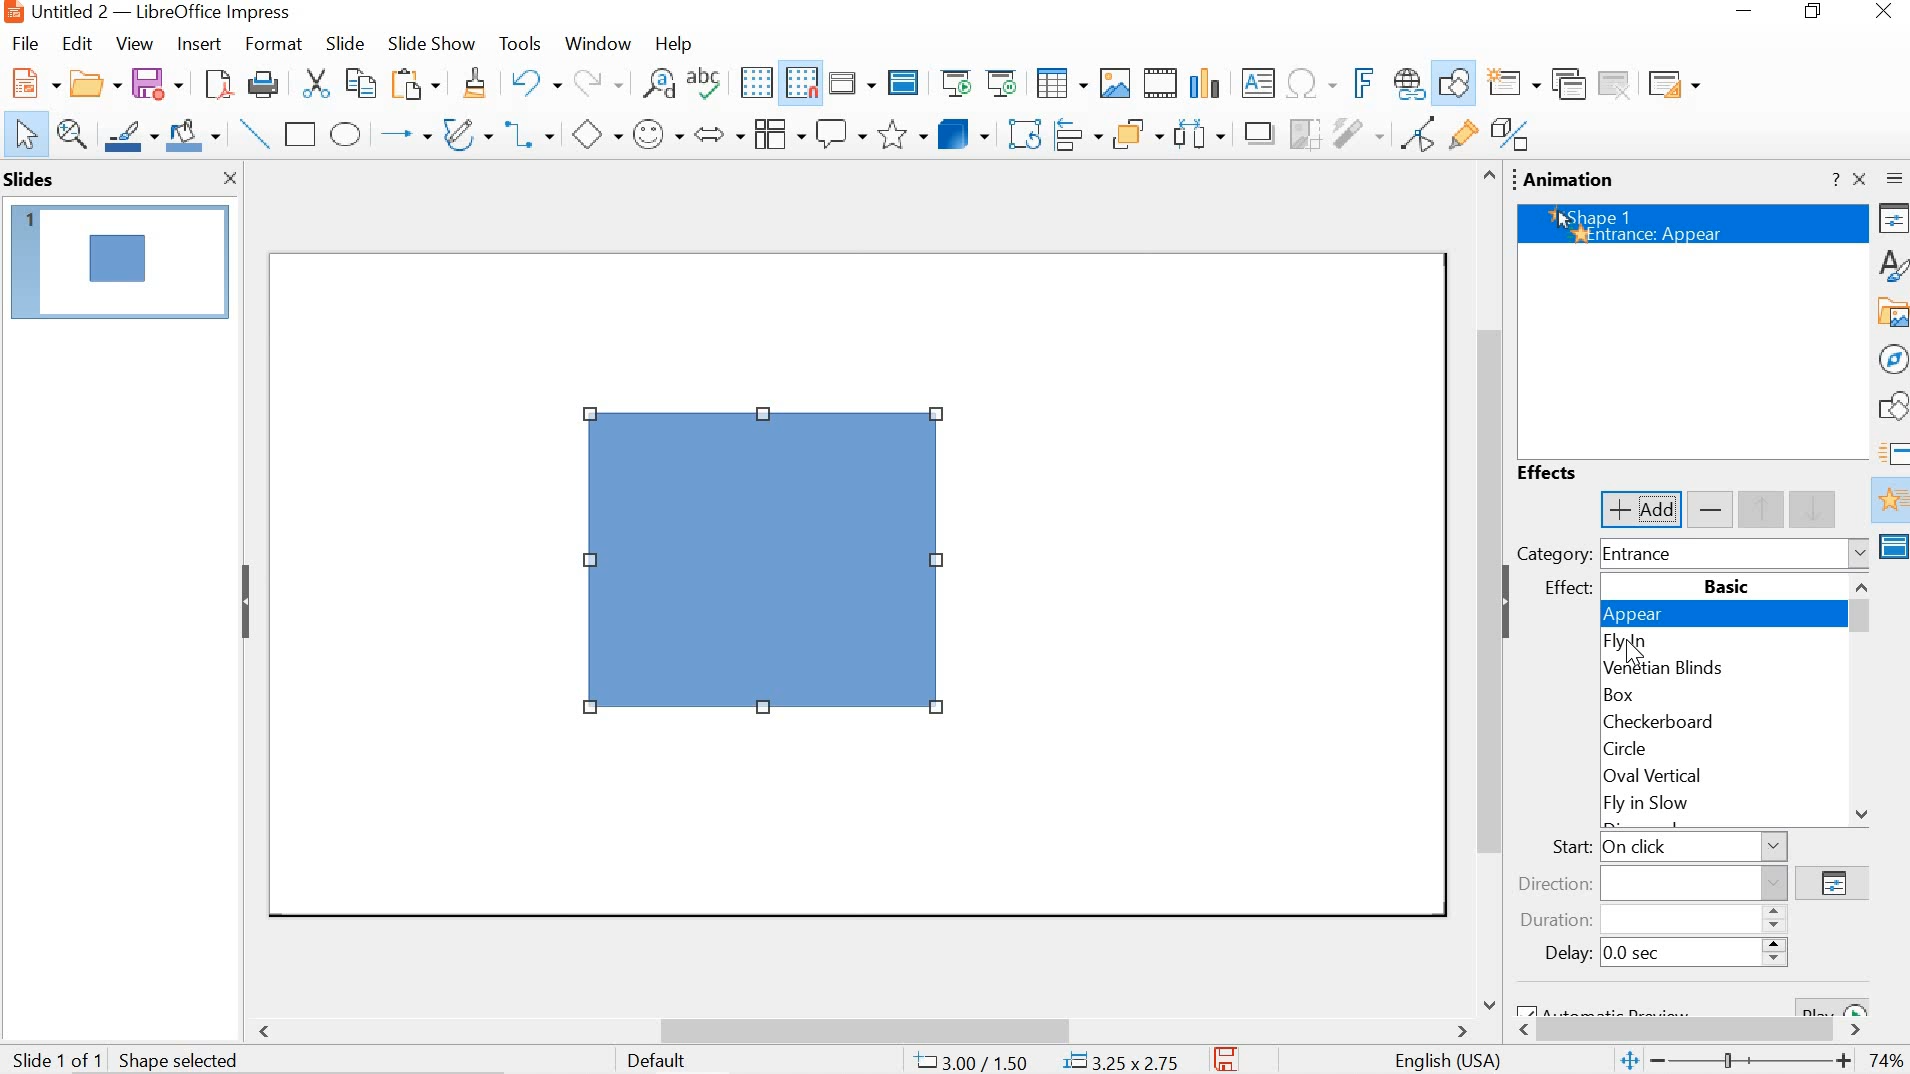 The width and height of the screenshot is (1910, 1074). What do you see at coordinates (417, 84) in the screenshot?
I see `paste` at bounding box center [417, 84].